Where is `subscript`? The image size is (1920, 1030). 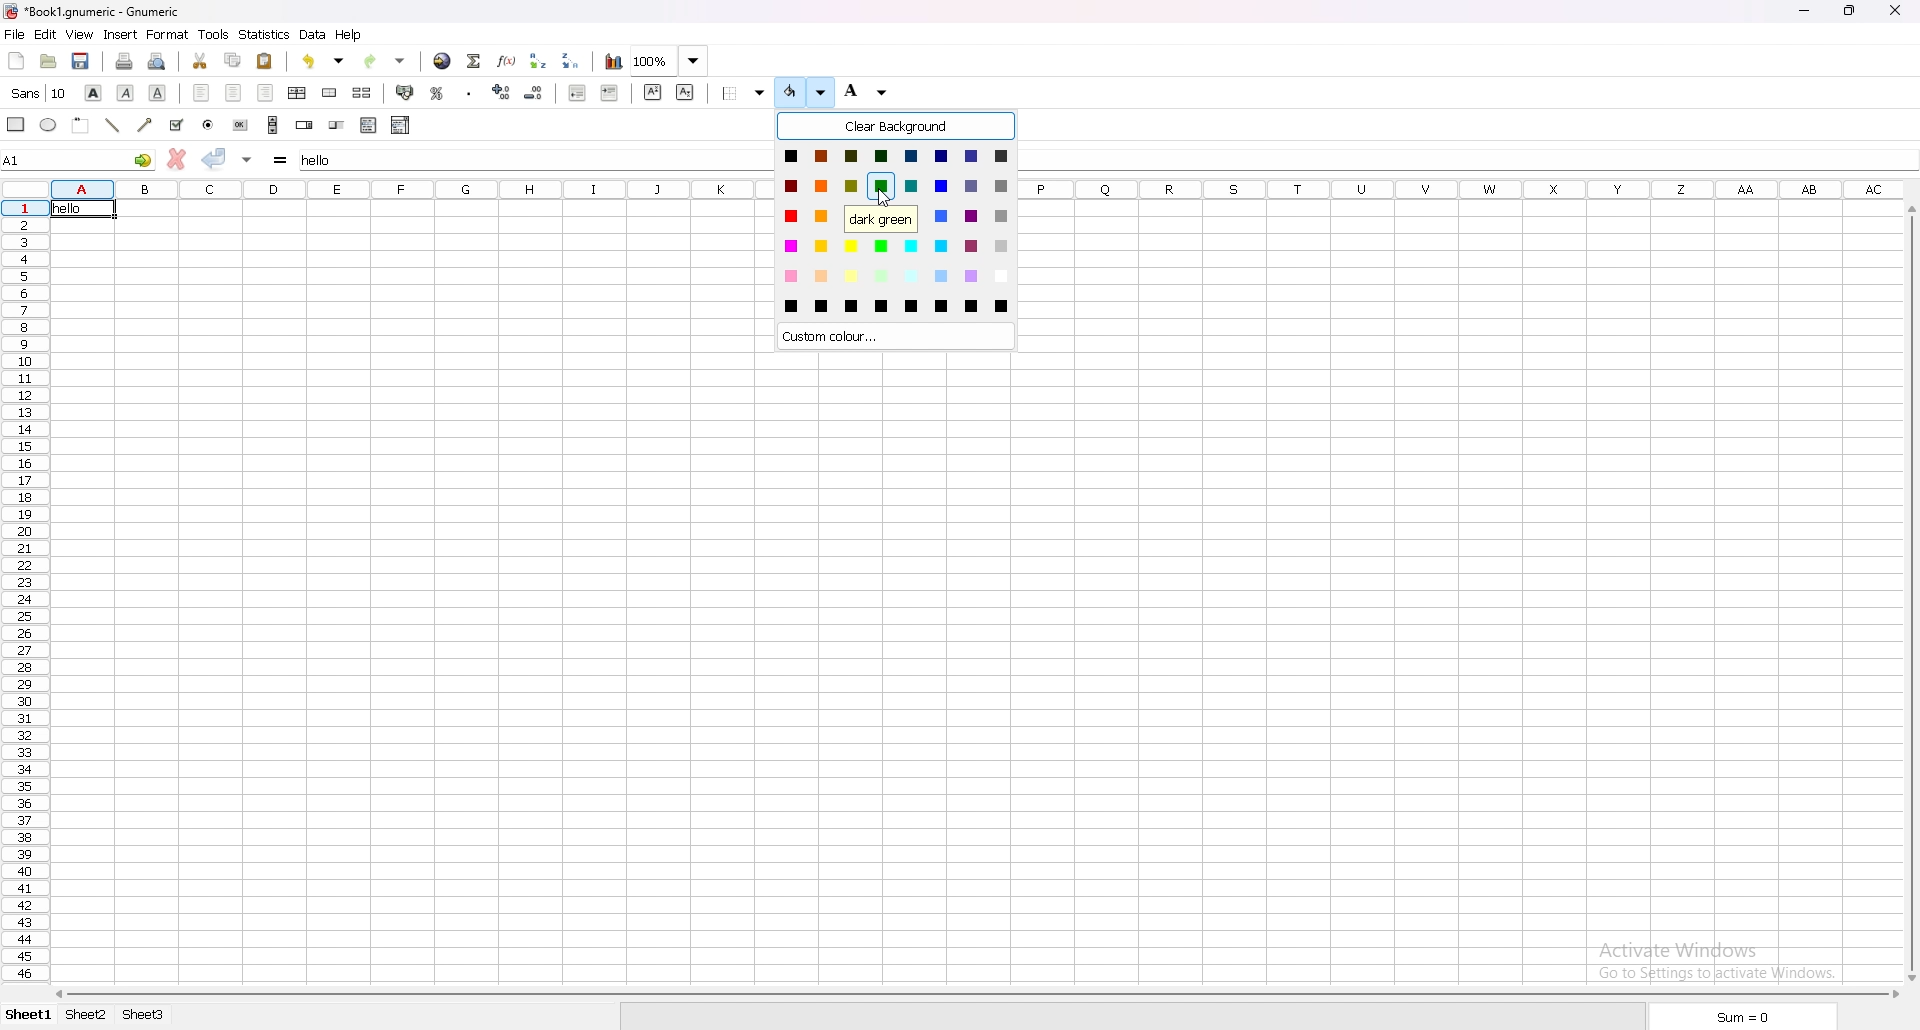
subscript is located at coordinates (684, 92).